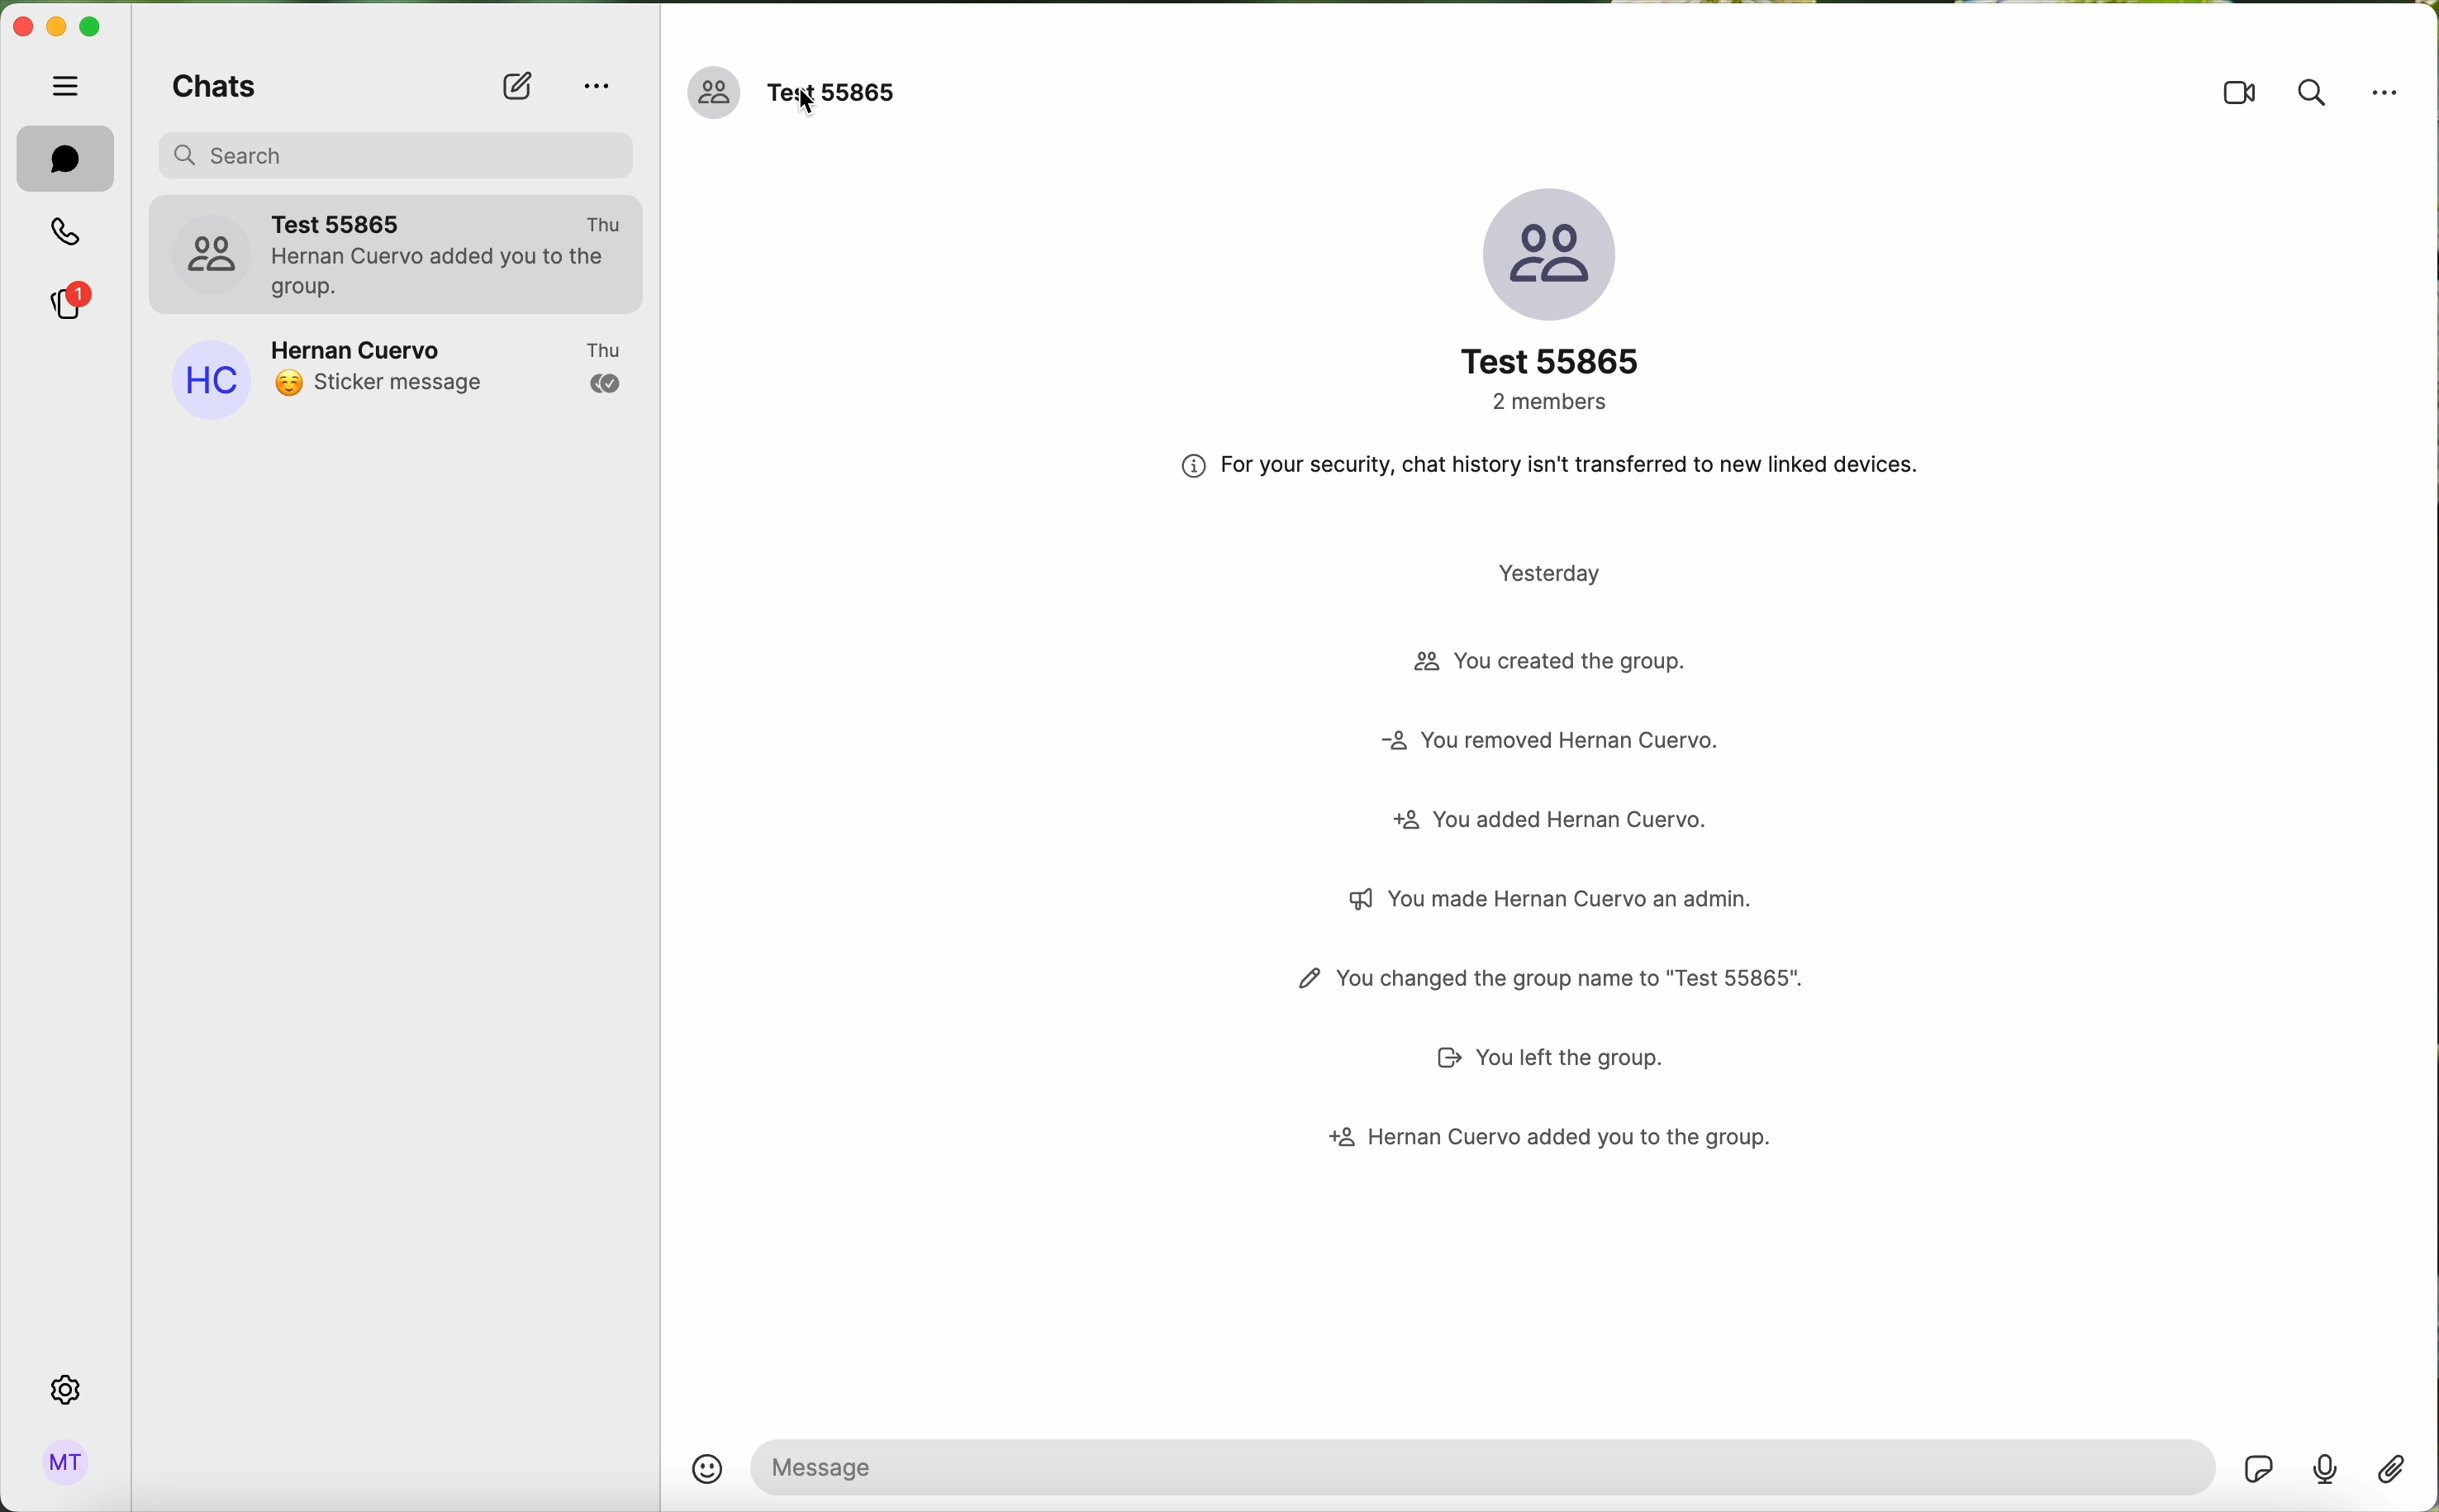  What do you see at coordinates (68, 300) in the screenshot?
I see `stories` at bounding box center [68, 300].